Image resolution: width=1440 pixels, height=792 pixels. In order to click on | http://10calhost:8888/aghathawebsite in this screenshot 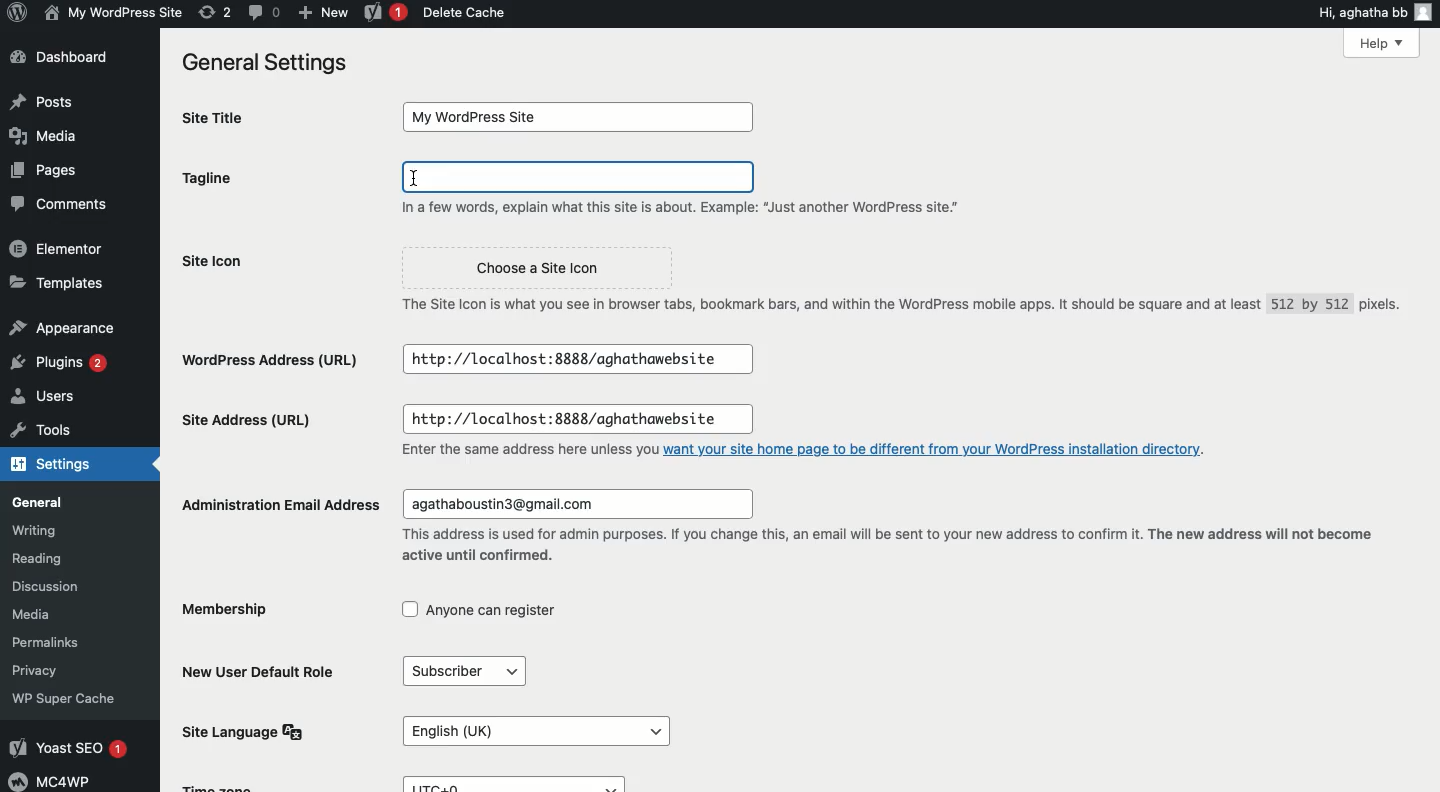, I will do `click(575, 357)`.